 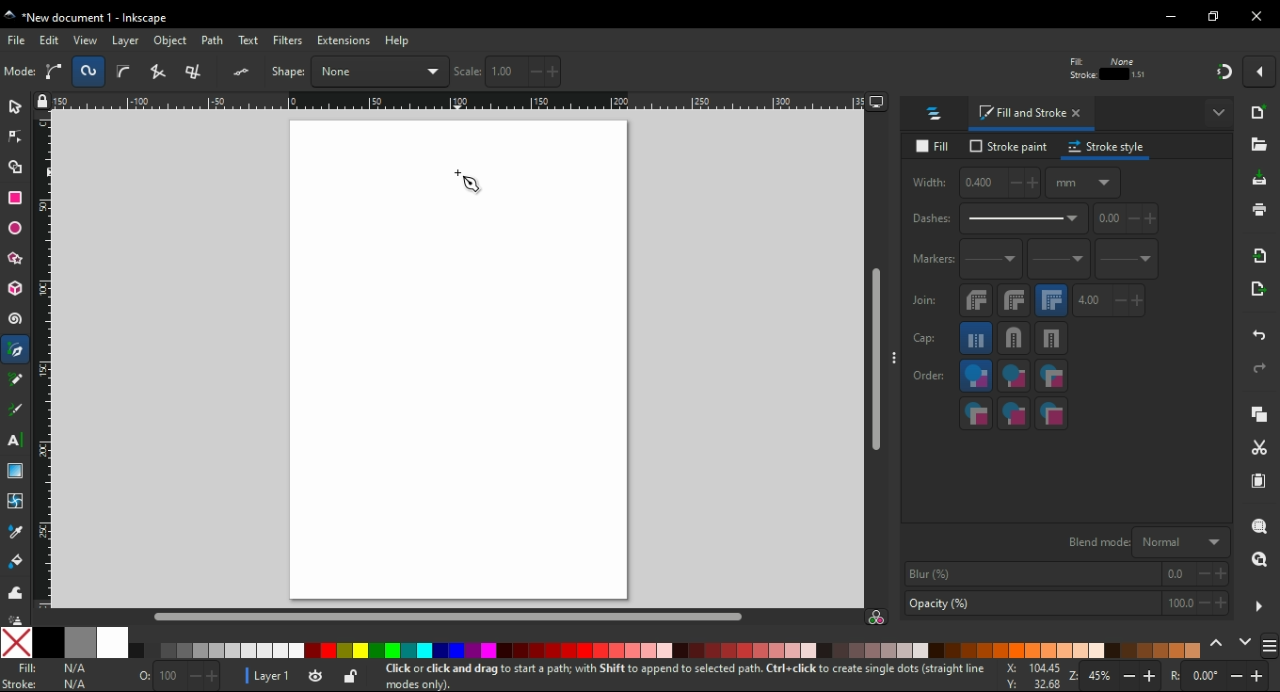 What do you see at coordinates (1009, 146) in the screenshot?
I see `stroke paint` at bounding box center [1009, 146].